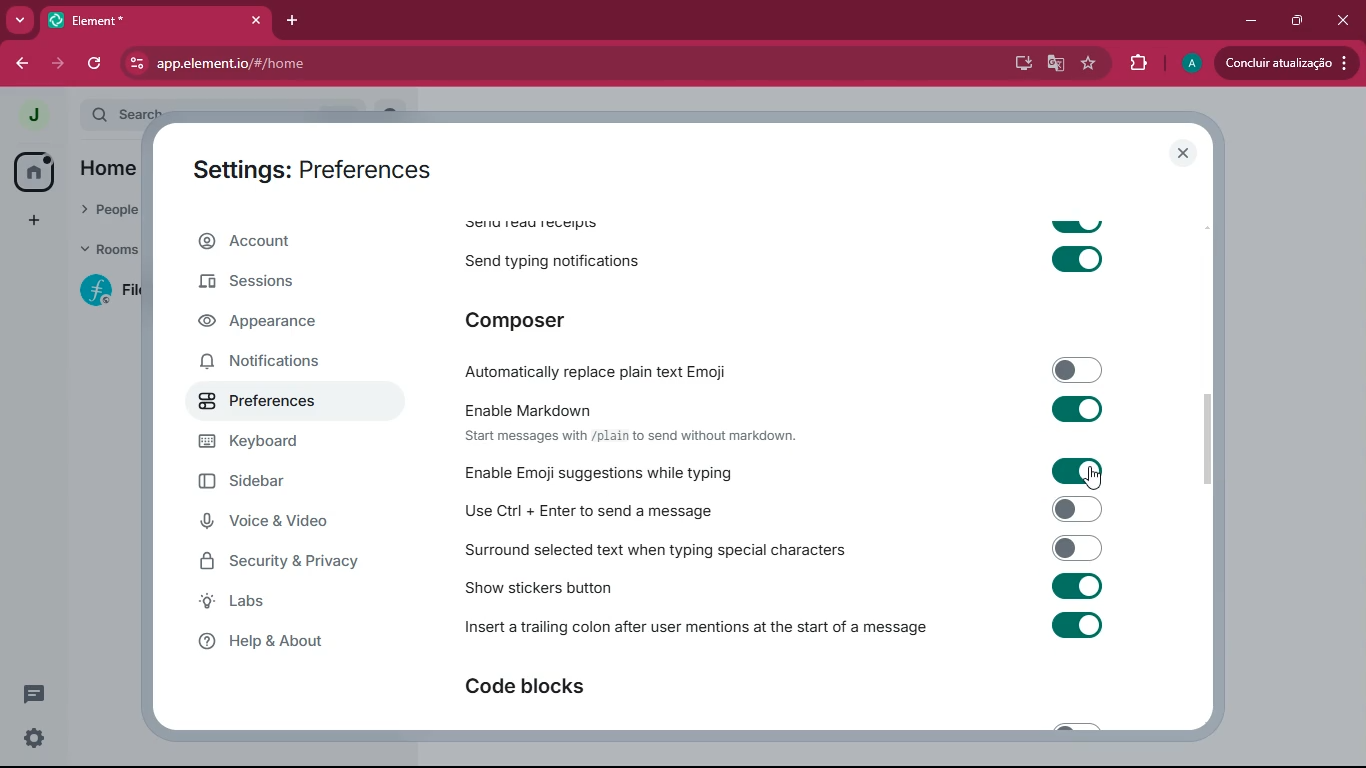 The image size is (1366, 768). I want to click on favourite, so click(1087, 63).